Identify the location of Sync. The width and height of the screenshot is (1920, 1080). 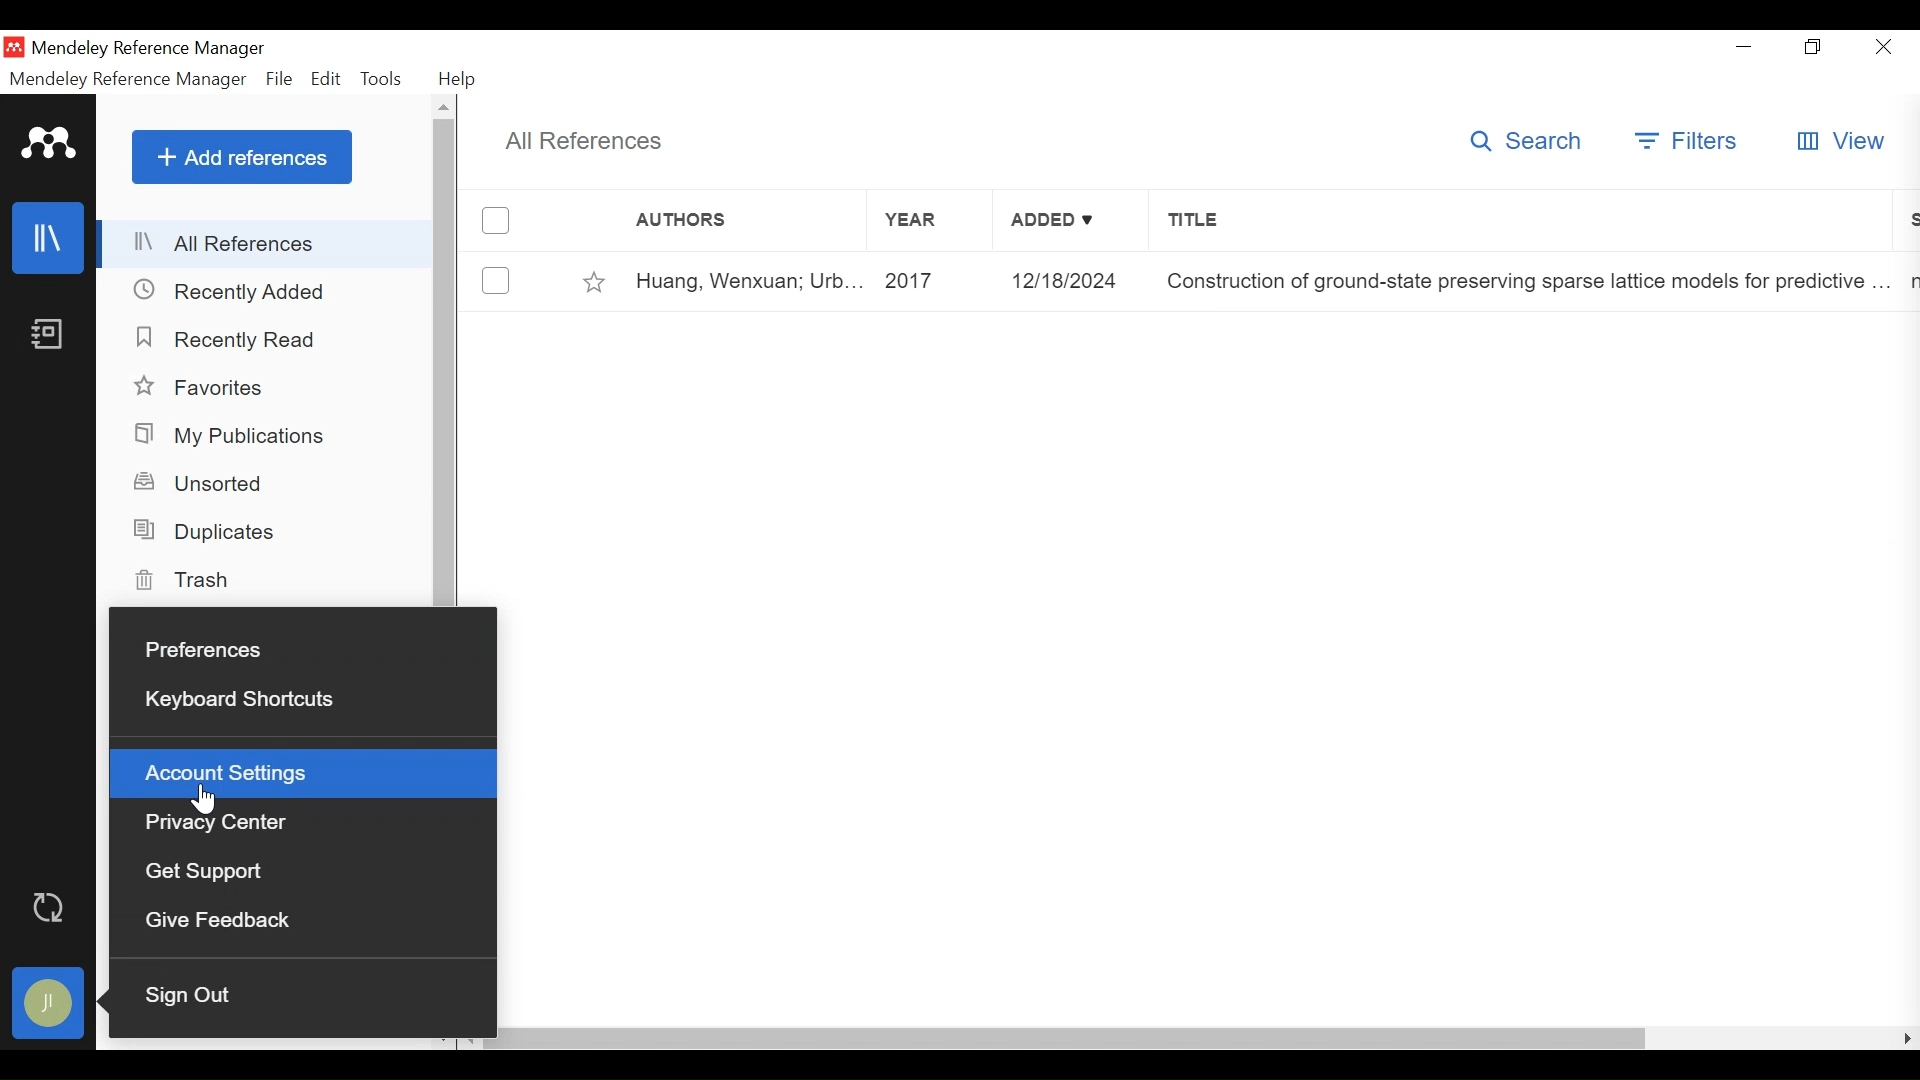
(50, 908).